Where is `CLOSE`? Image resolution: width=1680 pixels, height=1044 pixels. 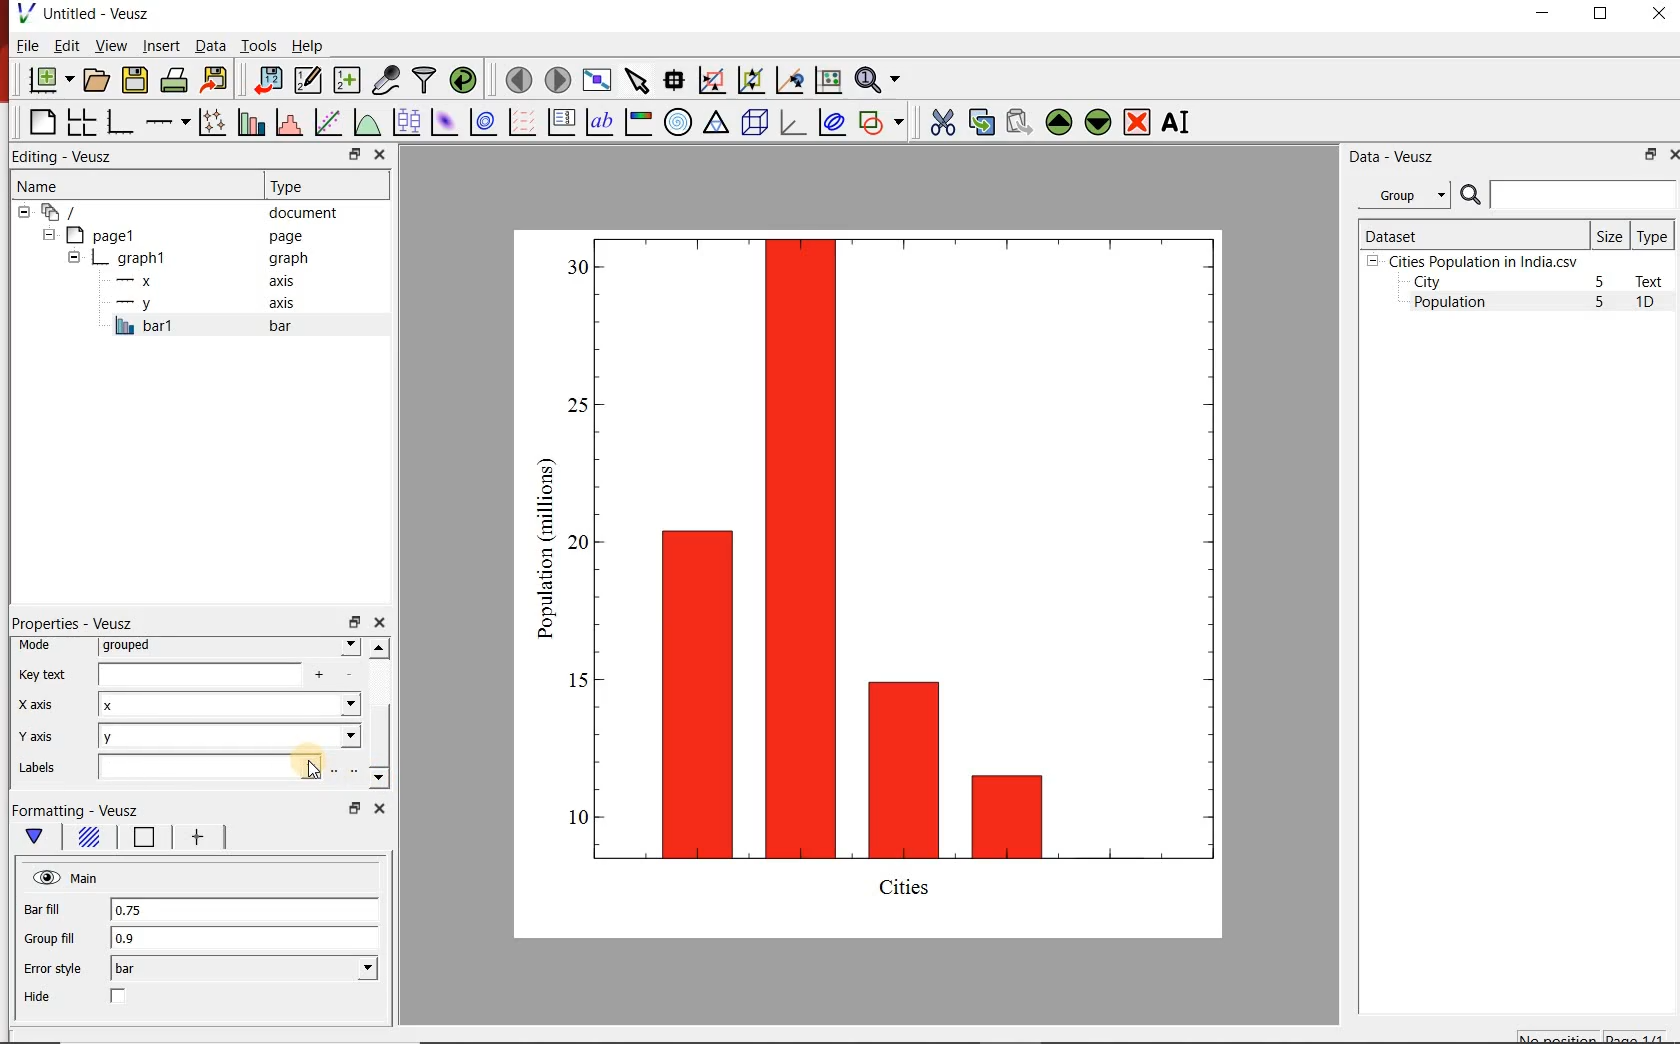
CLOSE is located at coordinates (1657, 16).